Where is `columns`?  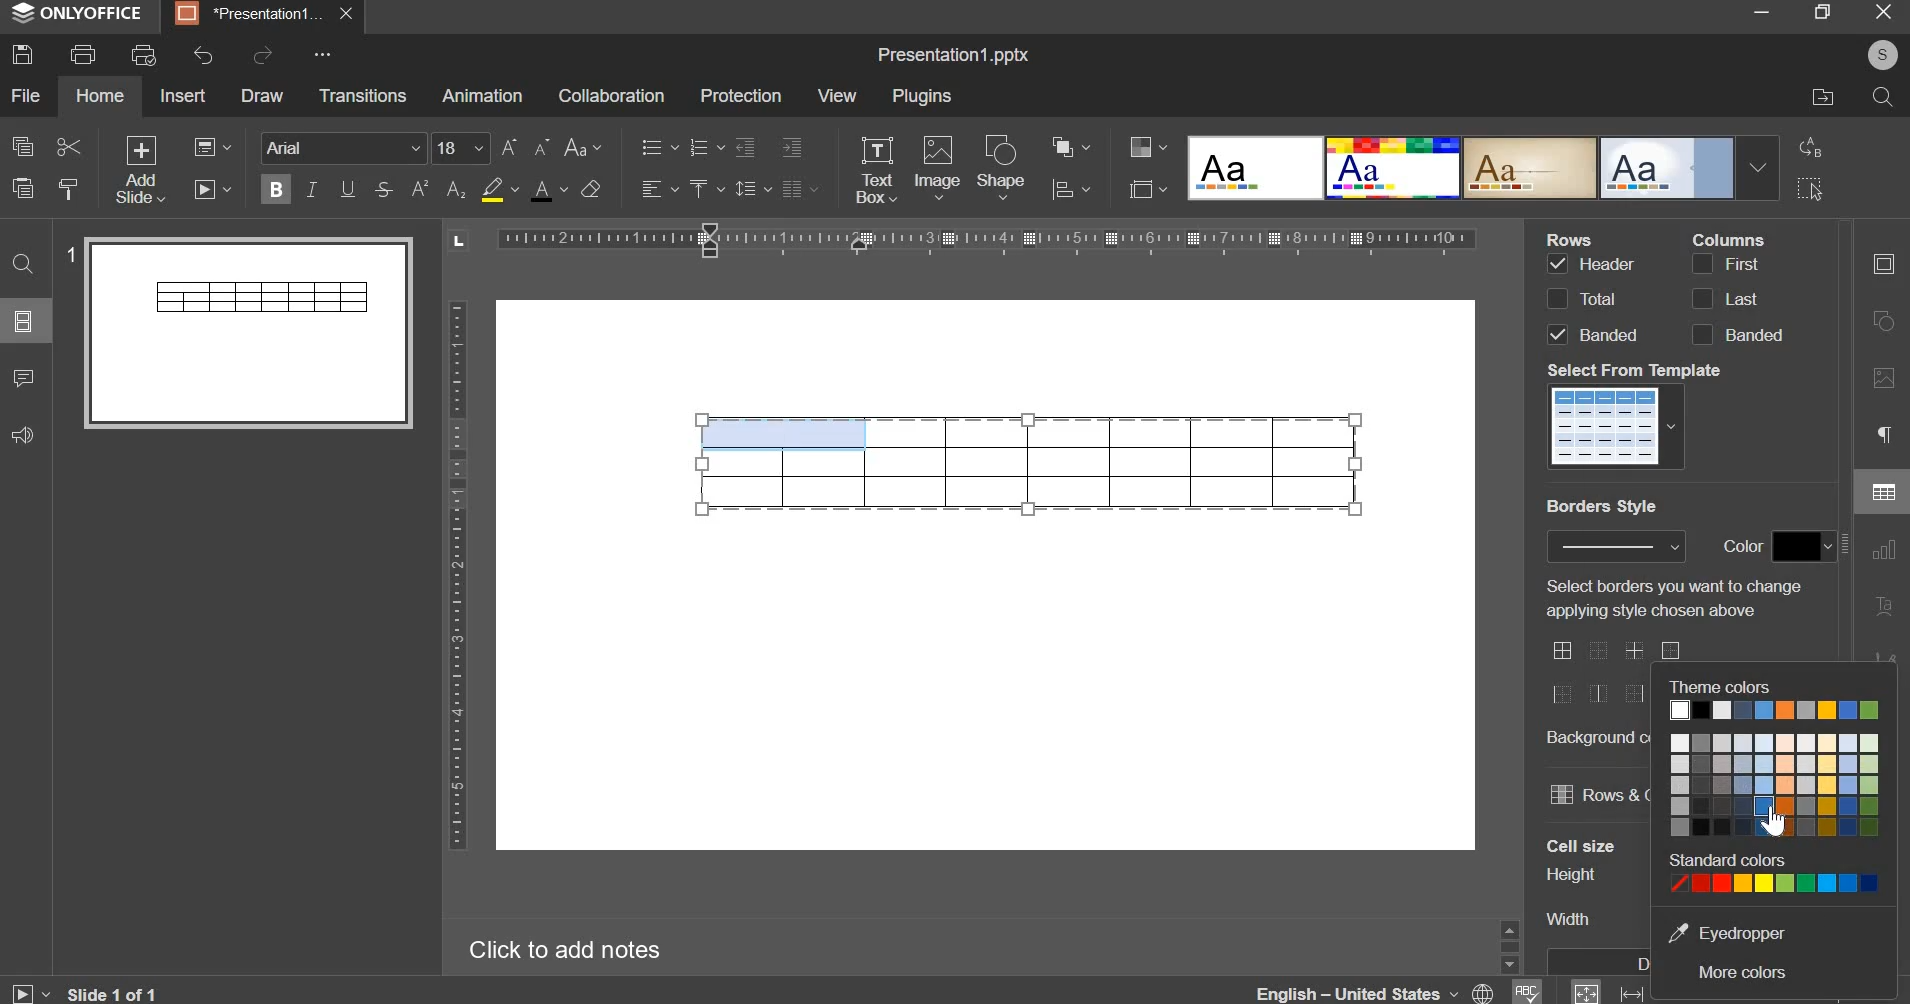
columns is located at coordinates (1735, 298).